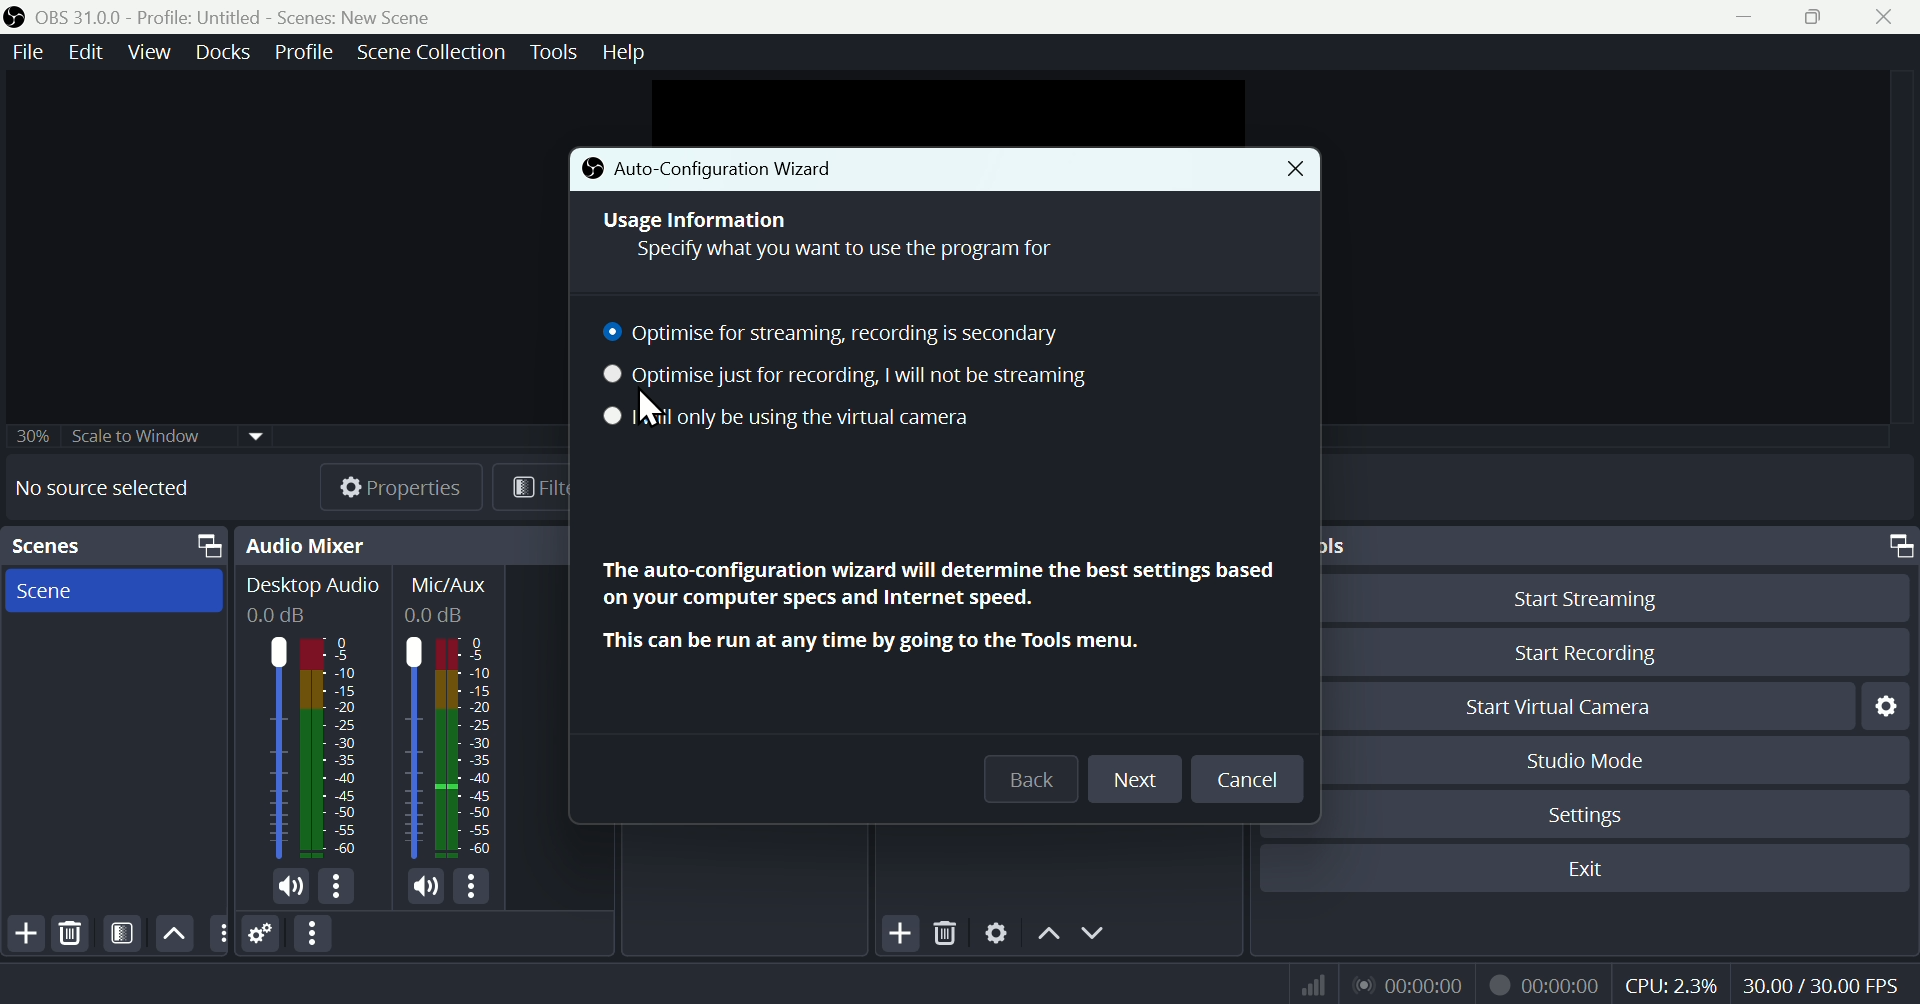  What do you see at coordinates (829, 234) in the screenshot?
I see `Usage Information
Specify what you want to use the program for` at bounding box center [829, 234].